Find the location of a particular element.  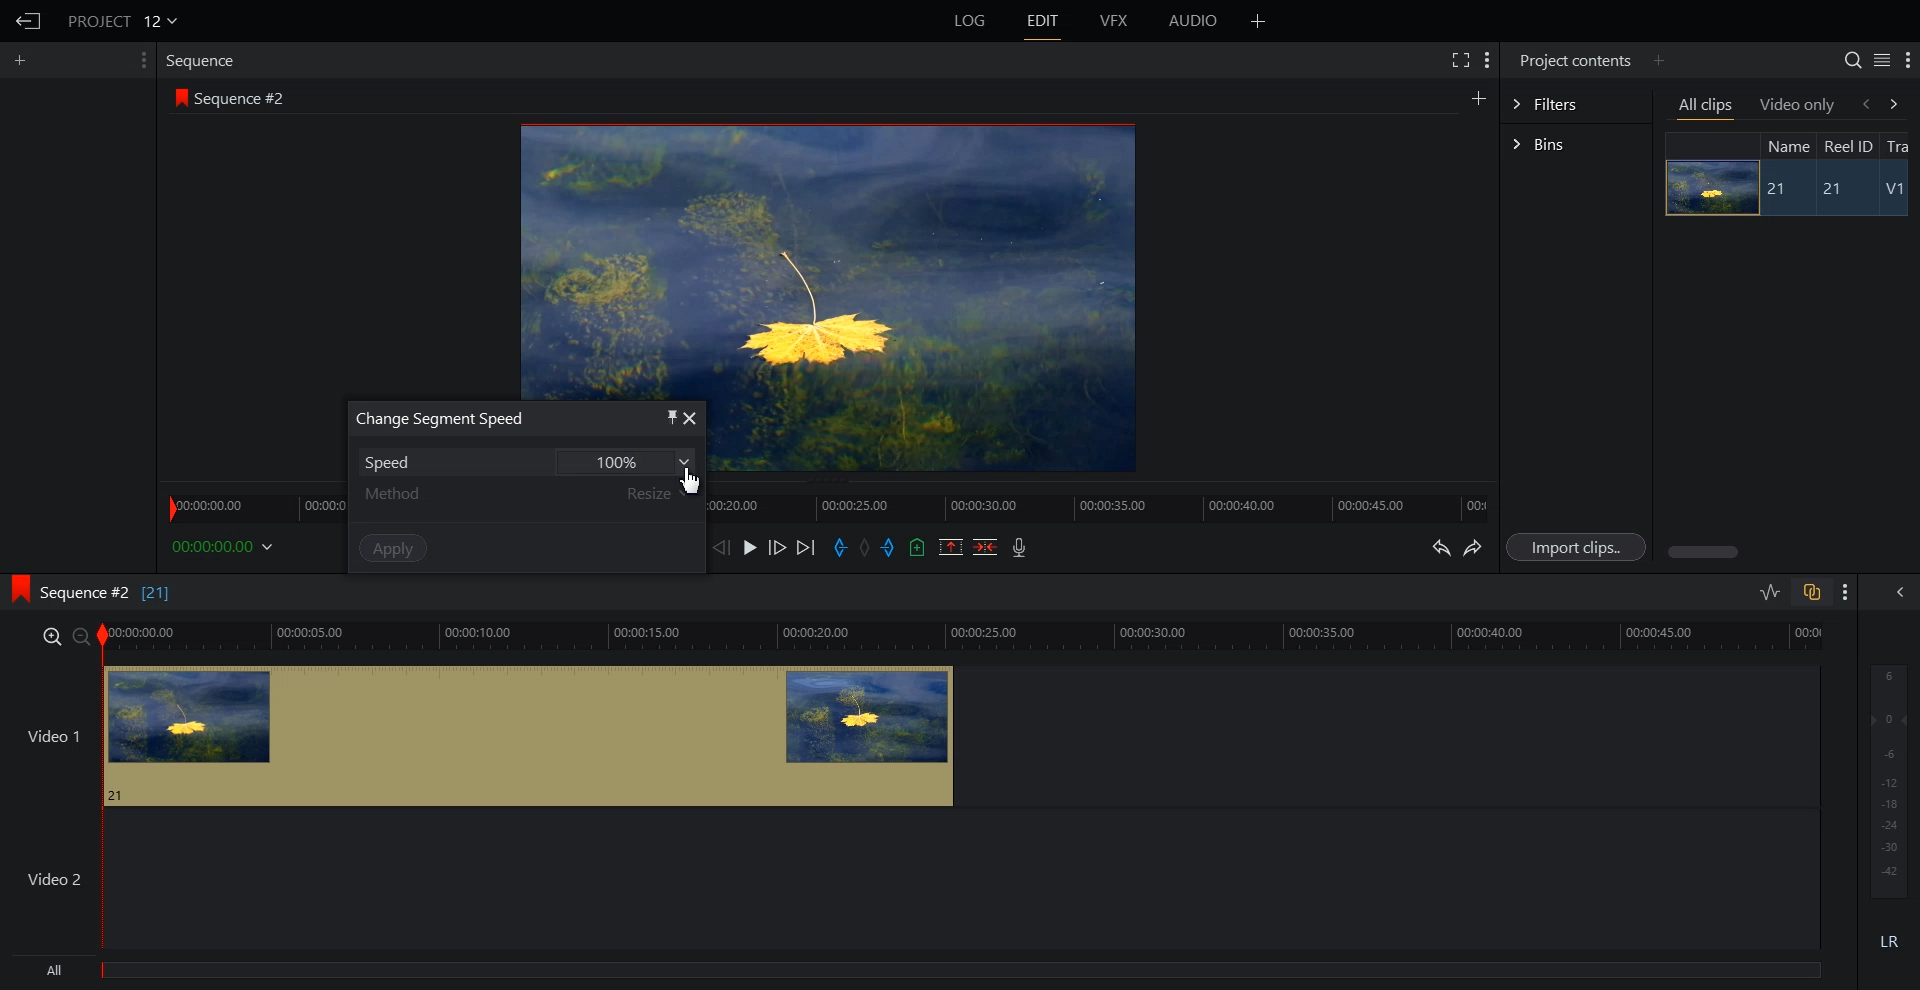

Sequence #2 is located at coordinates (245, 99).